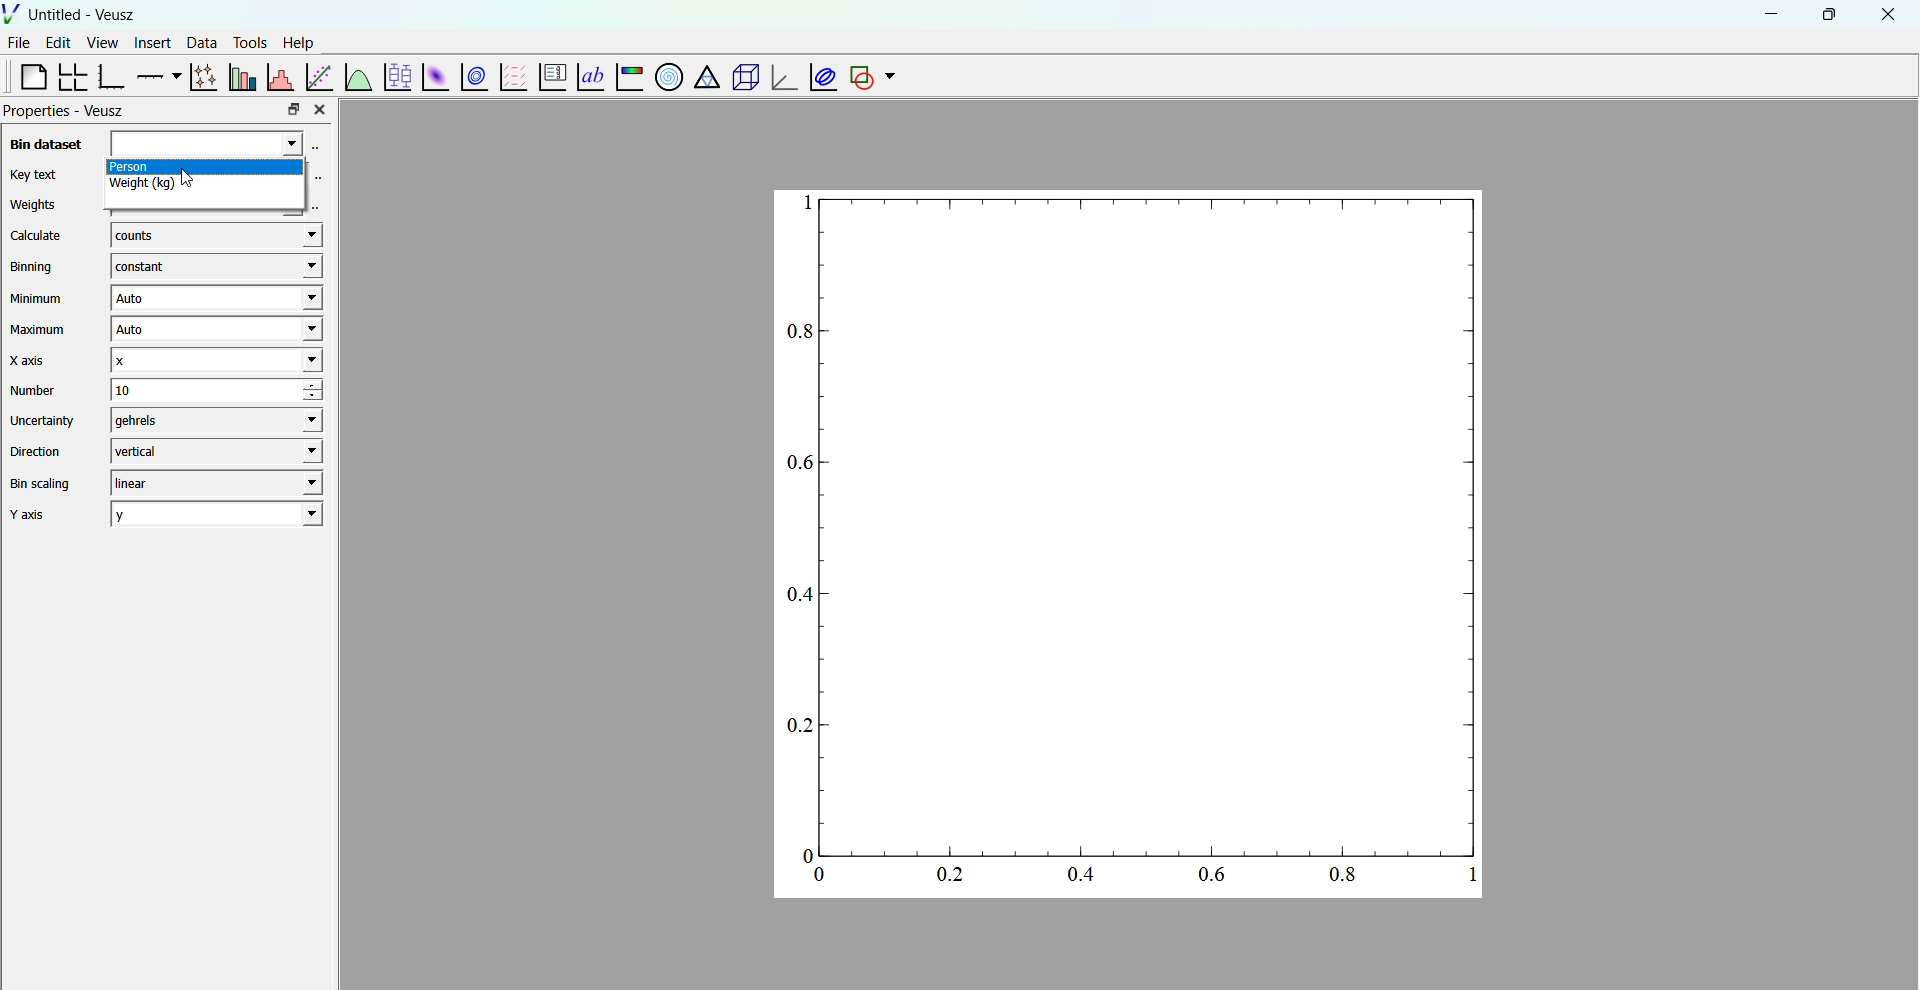  What do you see at coordinates (212, 421) in the screenshot?
I see `gehrels` at bounding box center [212, 421].